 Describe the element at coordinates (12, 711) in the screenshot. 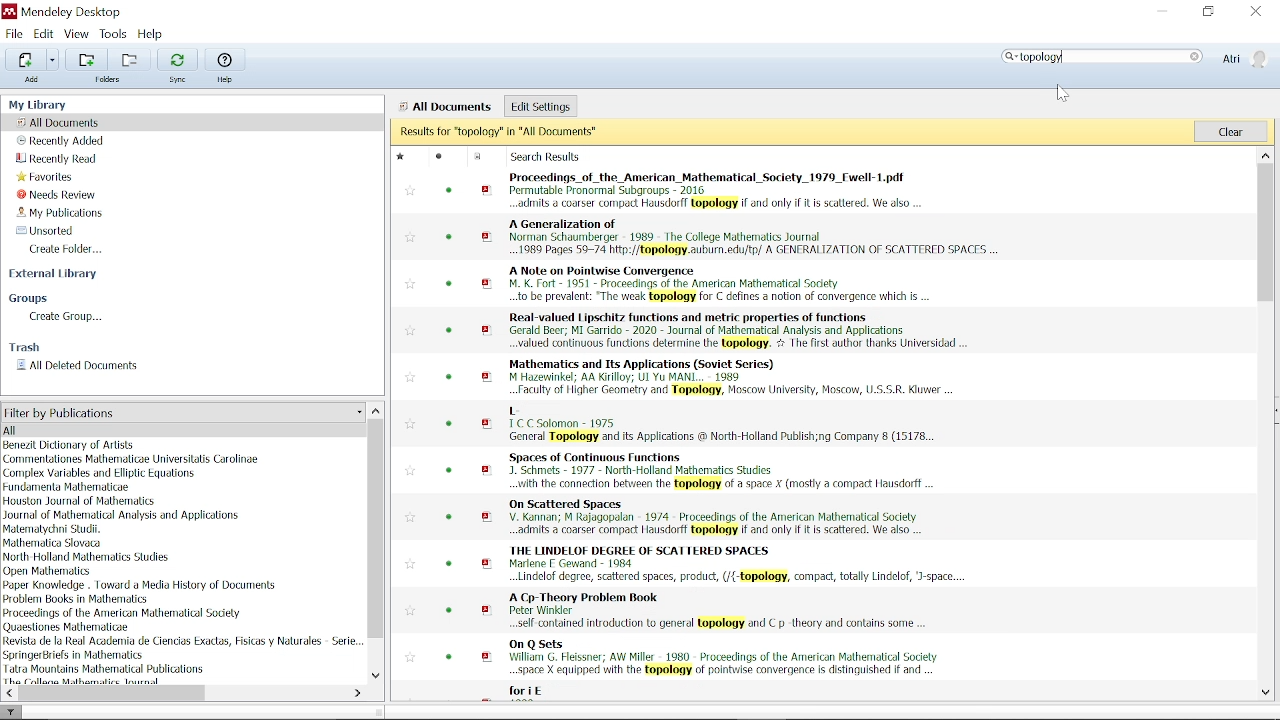

I see `Filter` at that location.